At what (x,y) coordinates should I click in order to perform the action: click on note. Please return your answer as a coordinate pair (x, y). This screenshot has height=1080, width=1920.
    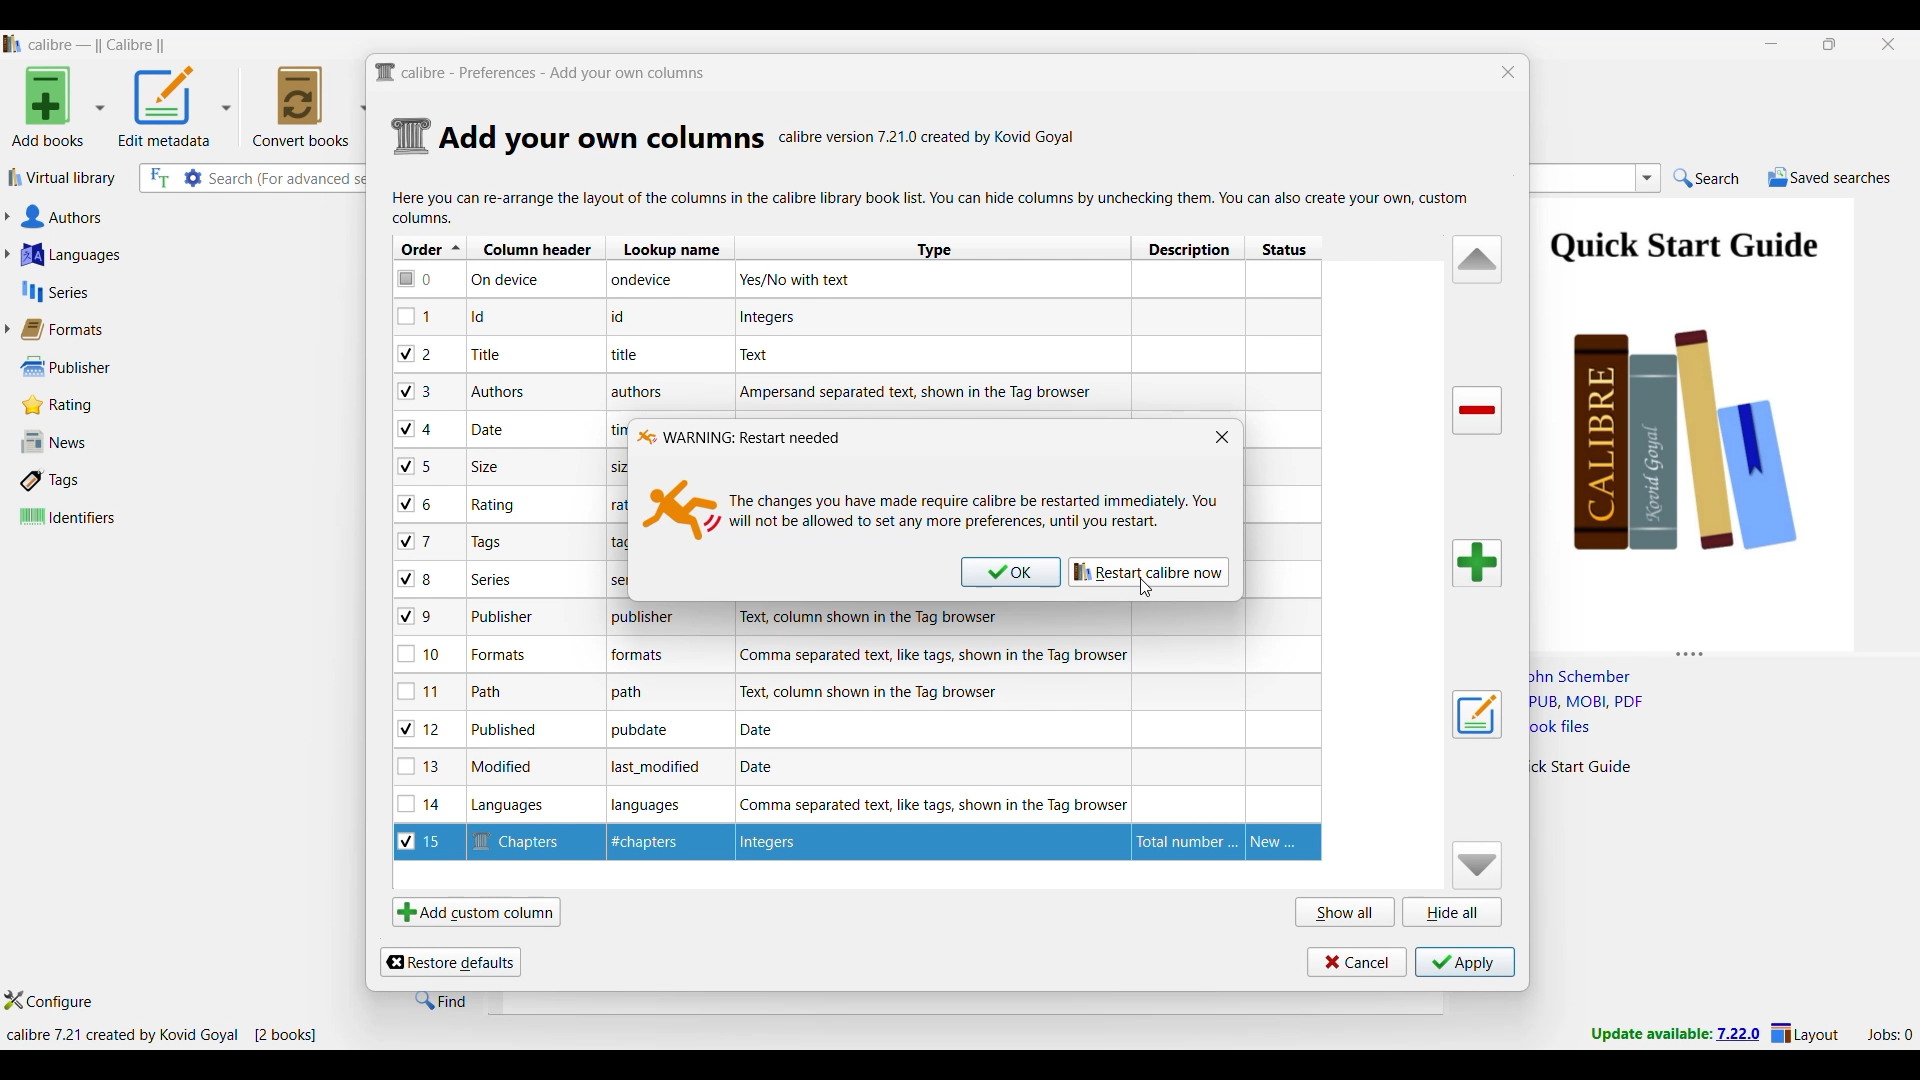
    Looking at the image, I should click on (647, 616).